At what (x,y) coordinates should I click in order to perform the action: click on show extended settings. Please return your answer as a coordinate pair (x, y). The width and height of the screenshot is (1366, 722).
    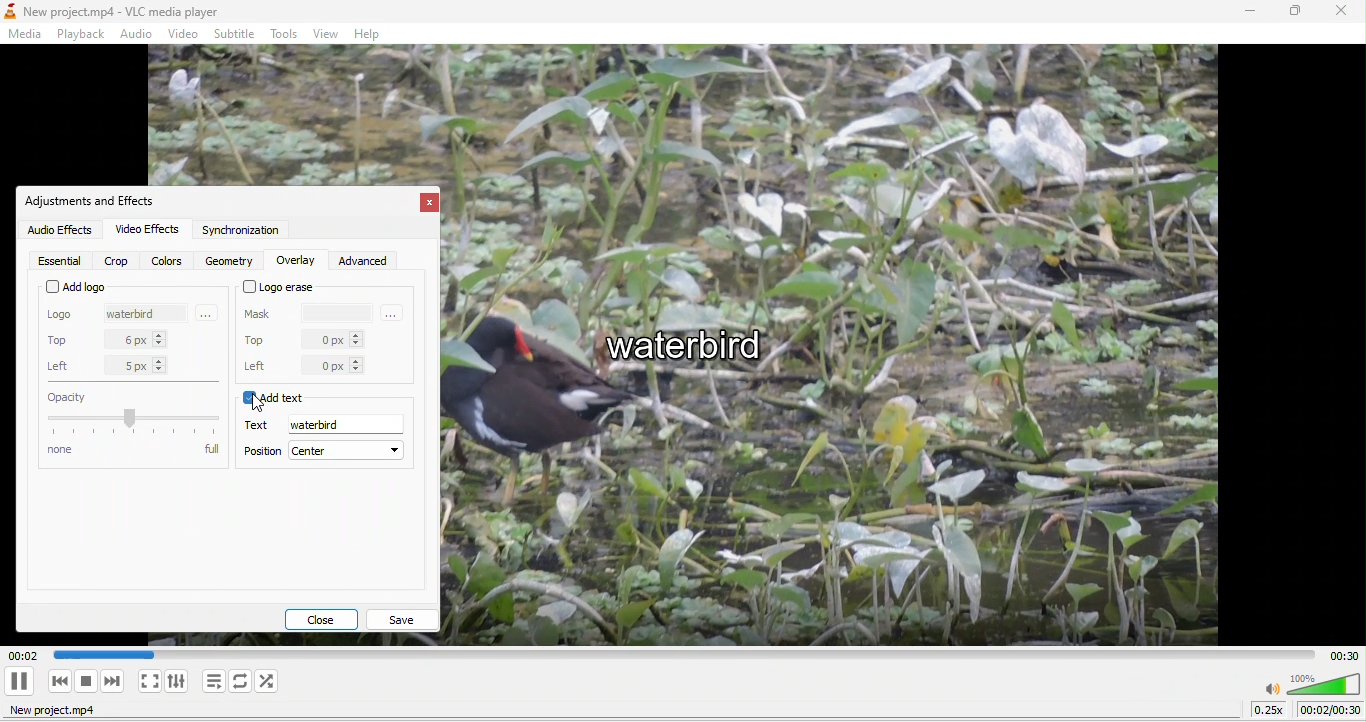
    Looking at the image, I should click on (180, 681).